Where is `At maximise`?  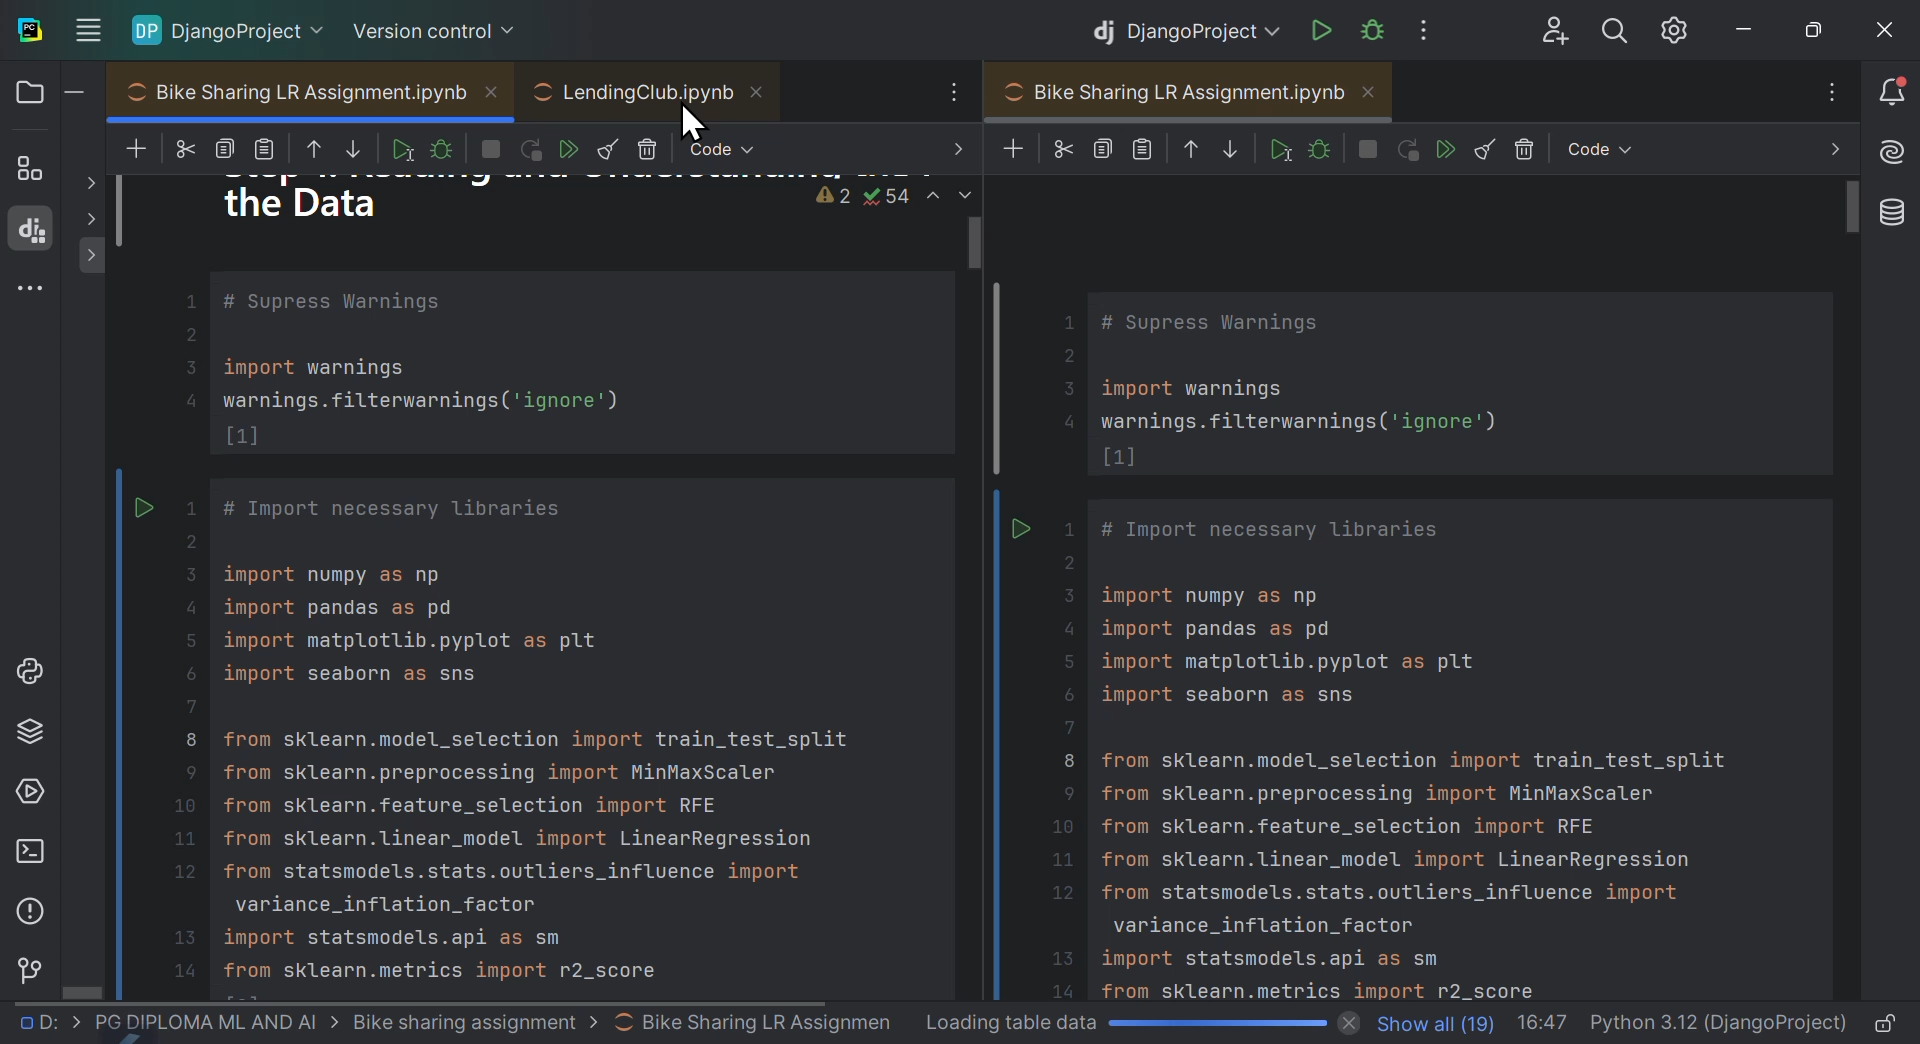
At maximise is located at coordinates (1815, 28).